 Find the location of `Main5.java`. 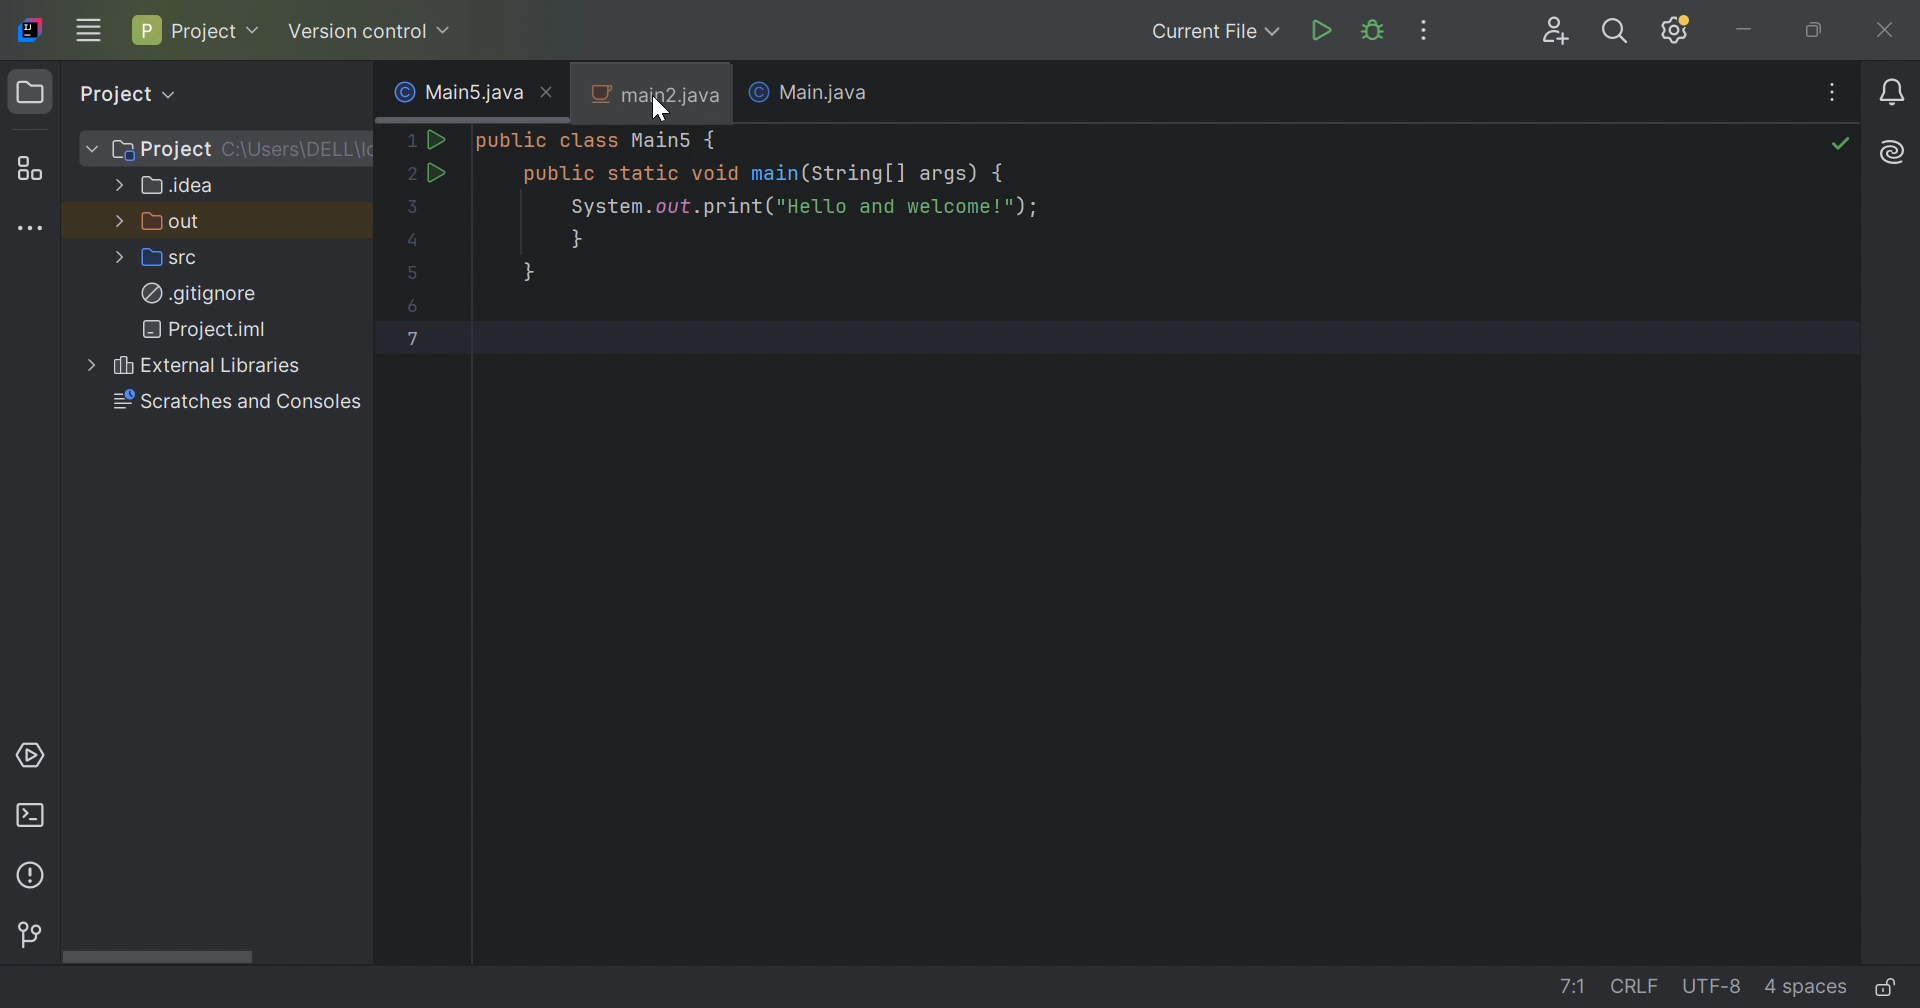

Main5.java is located at coordinates (453, 92).